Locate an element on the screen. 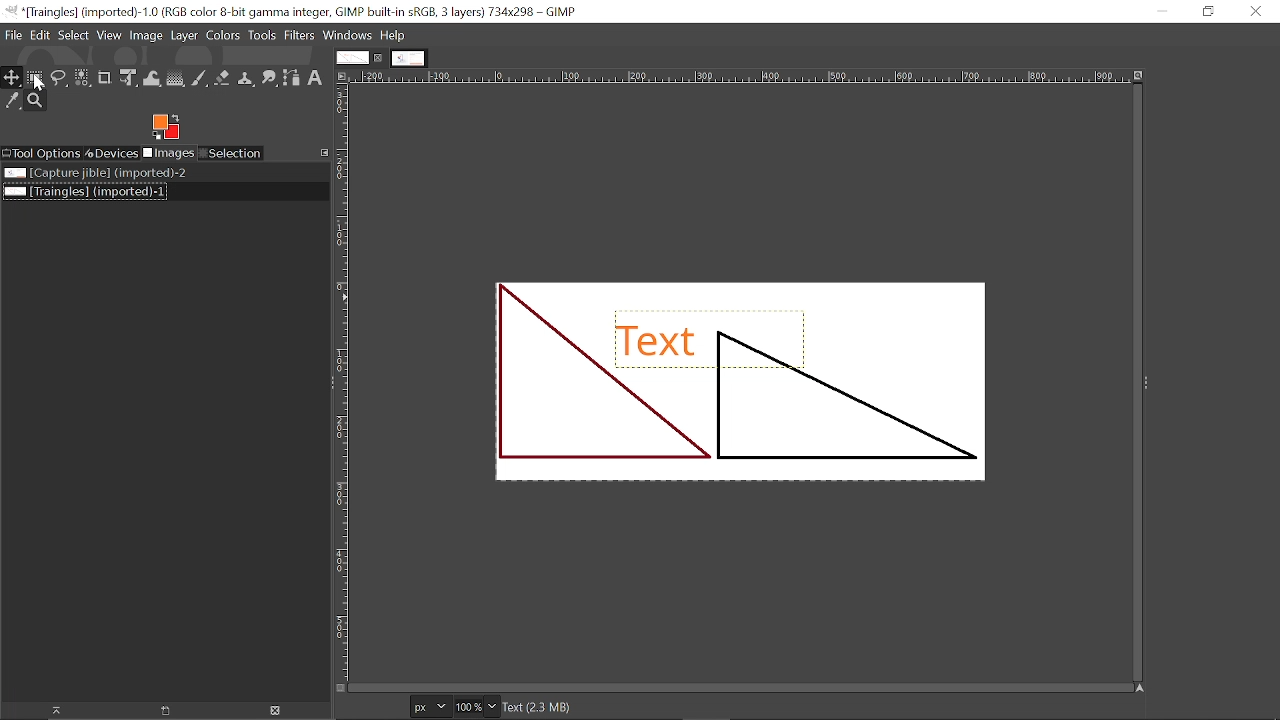 Image resolution: width=1280 pixels, height=720 pixels. File is located at coordinates (13, 35).